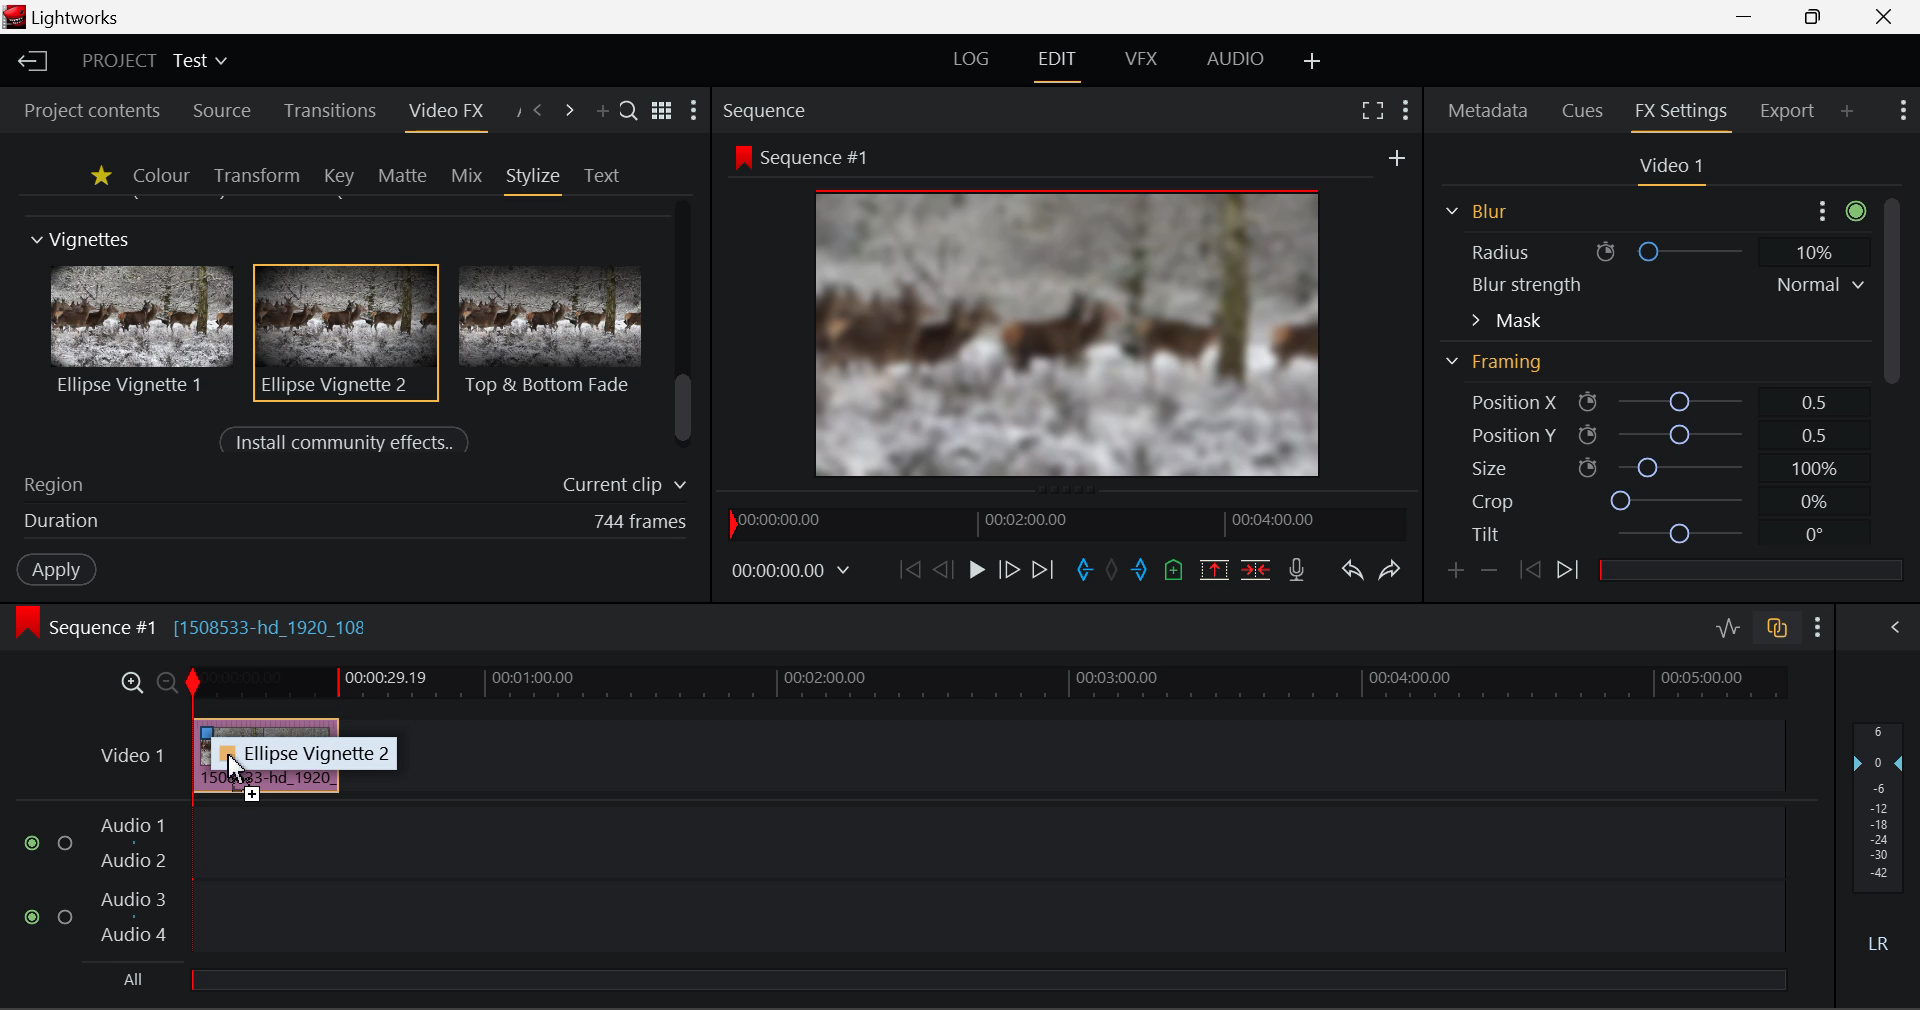 Image resolution: width=1920 pixels, height=1010 pixels. What do you see at coordinates (1387, 568) in the screenshot?
I see `Redo` at bounding box center [1387, 568].